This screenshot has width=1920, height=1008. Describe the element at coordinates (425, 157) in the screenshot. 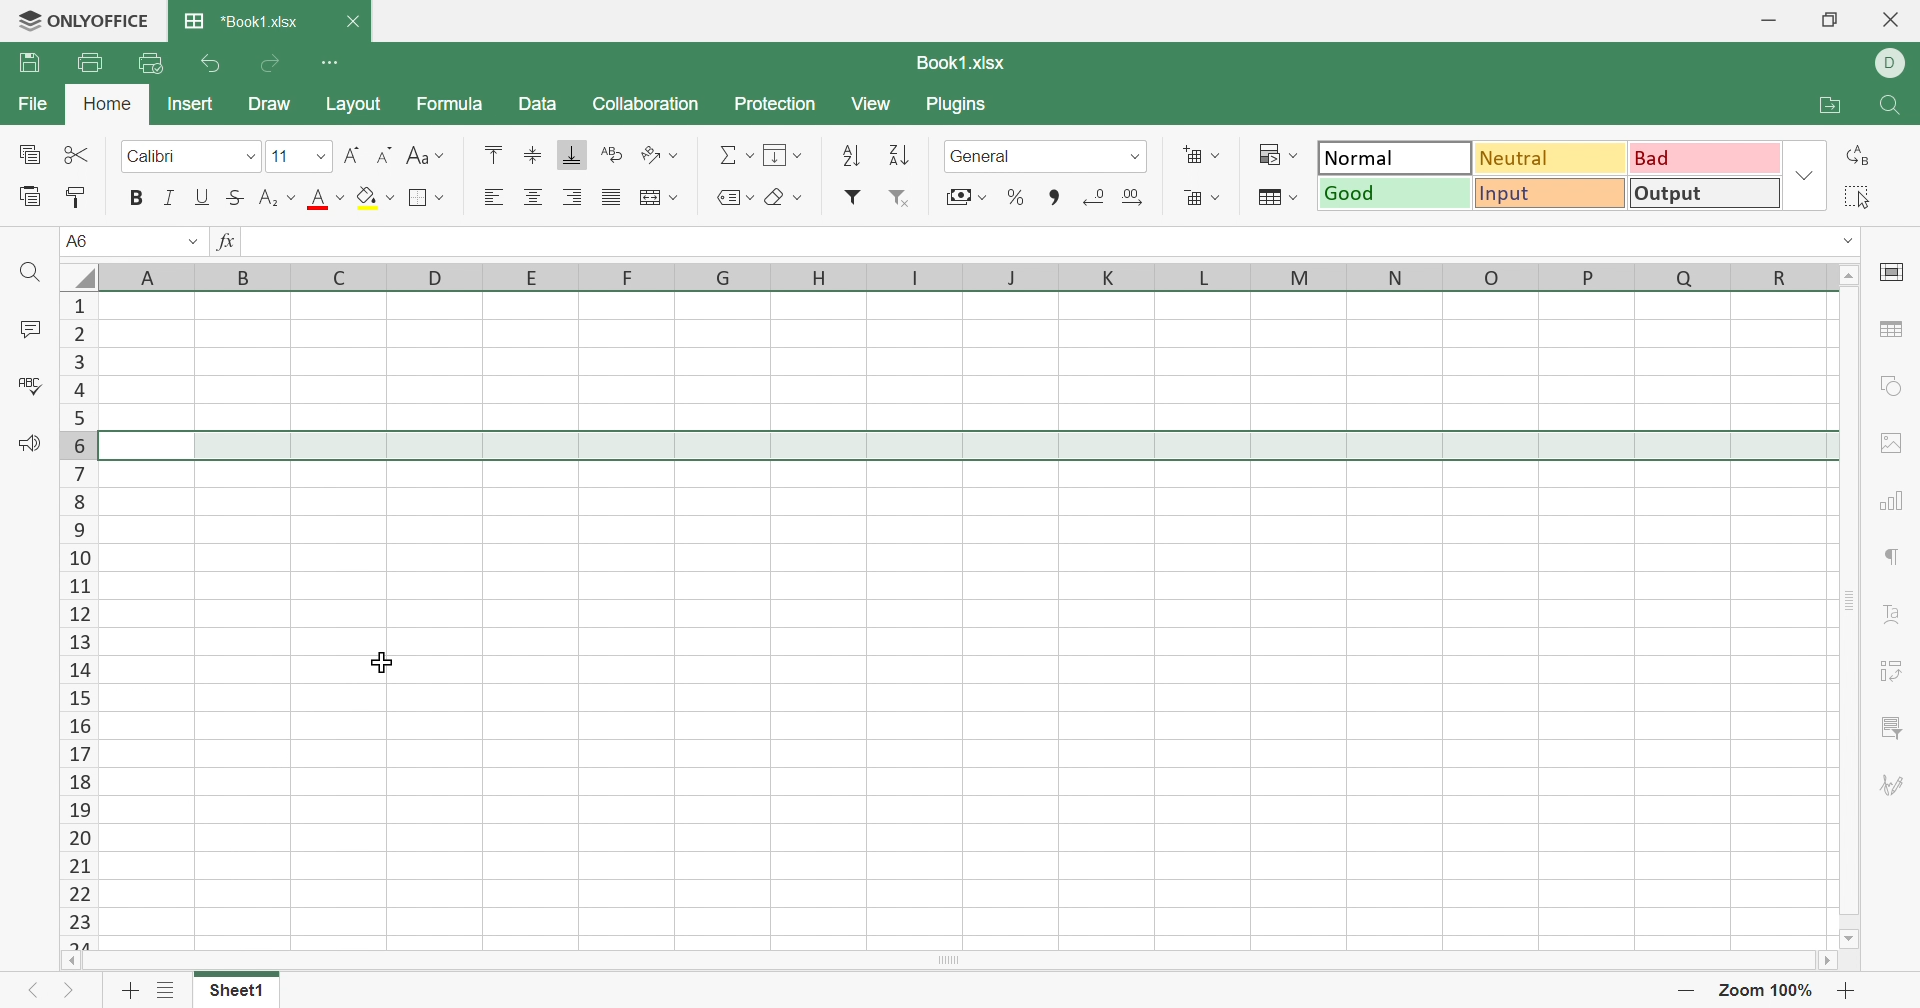

I see `Change case` at that location.